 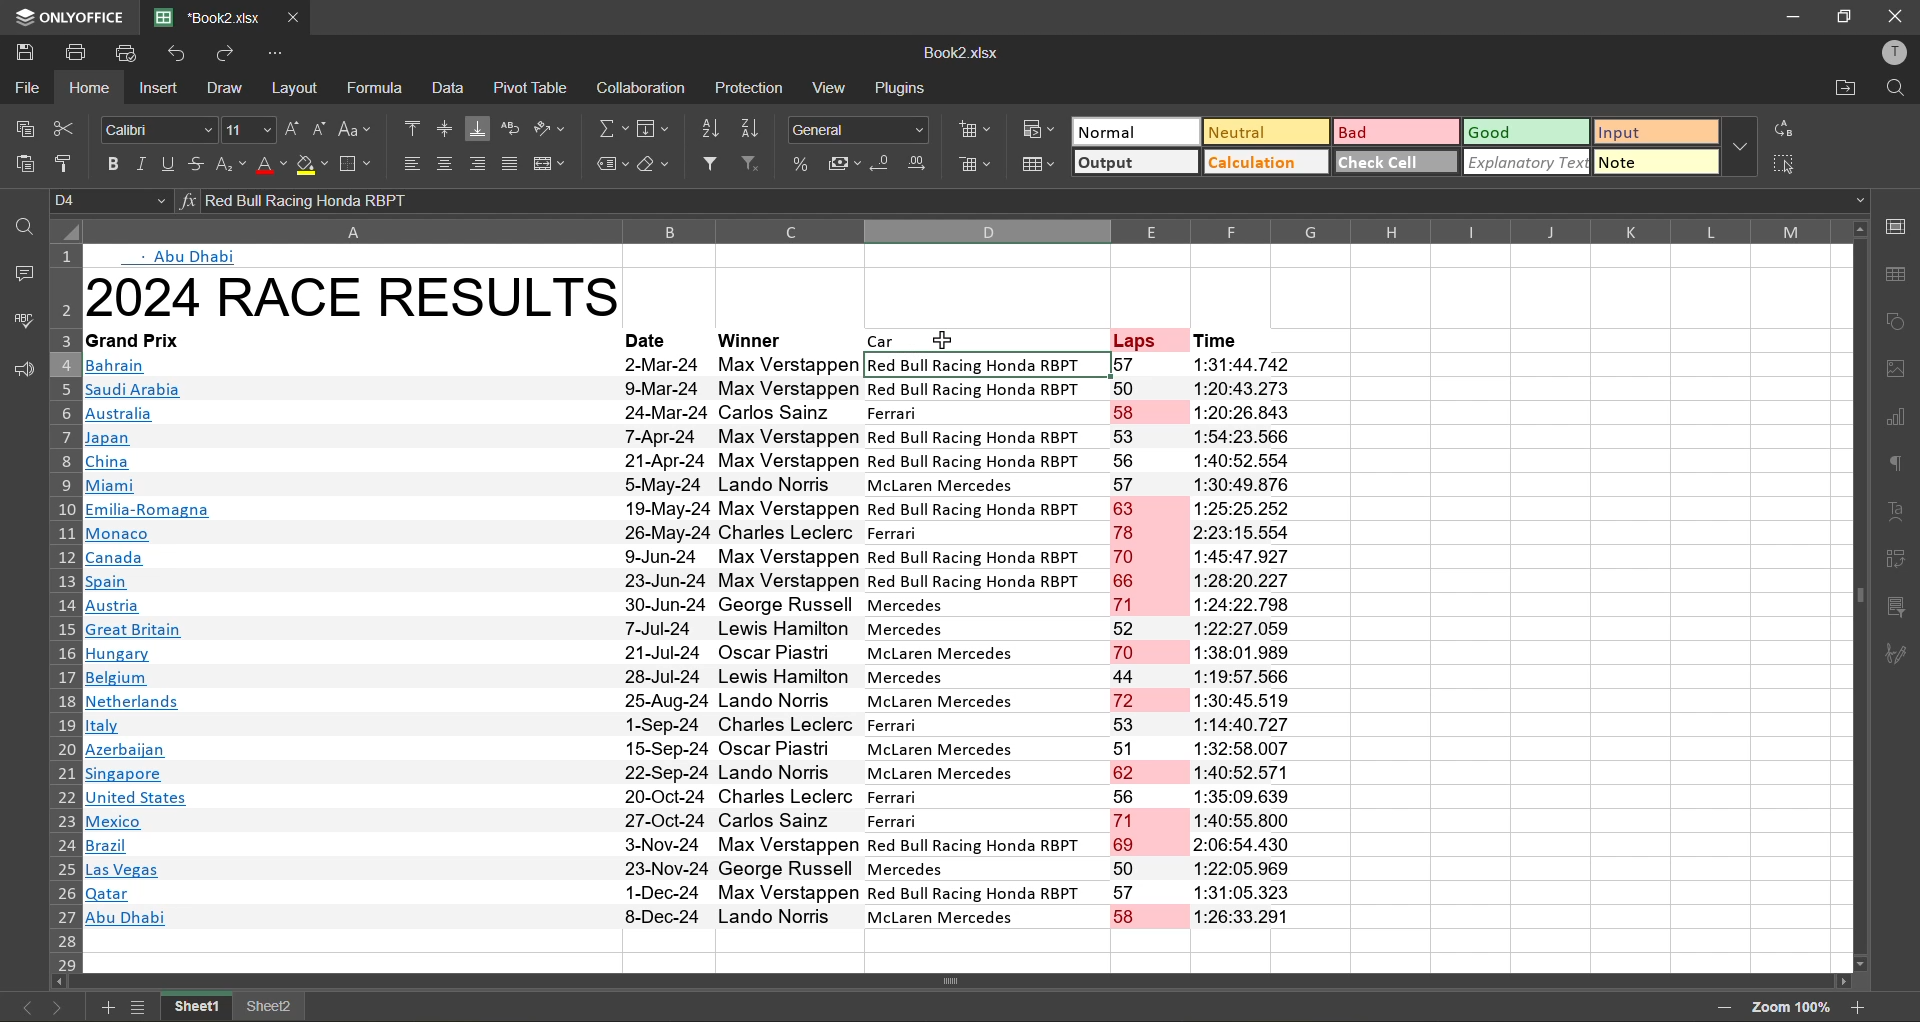 I want to click on accounting, so click(x=842, y=165).